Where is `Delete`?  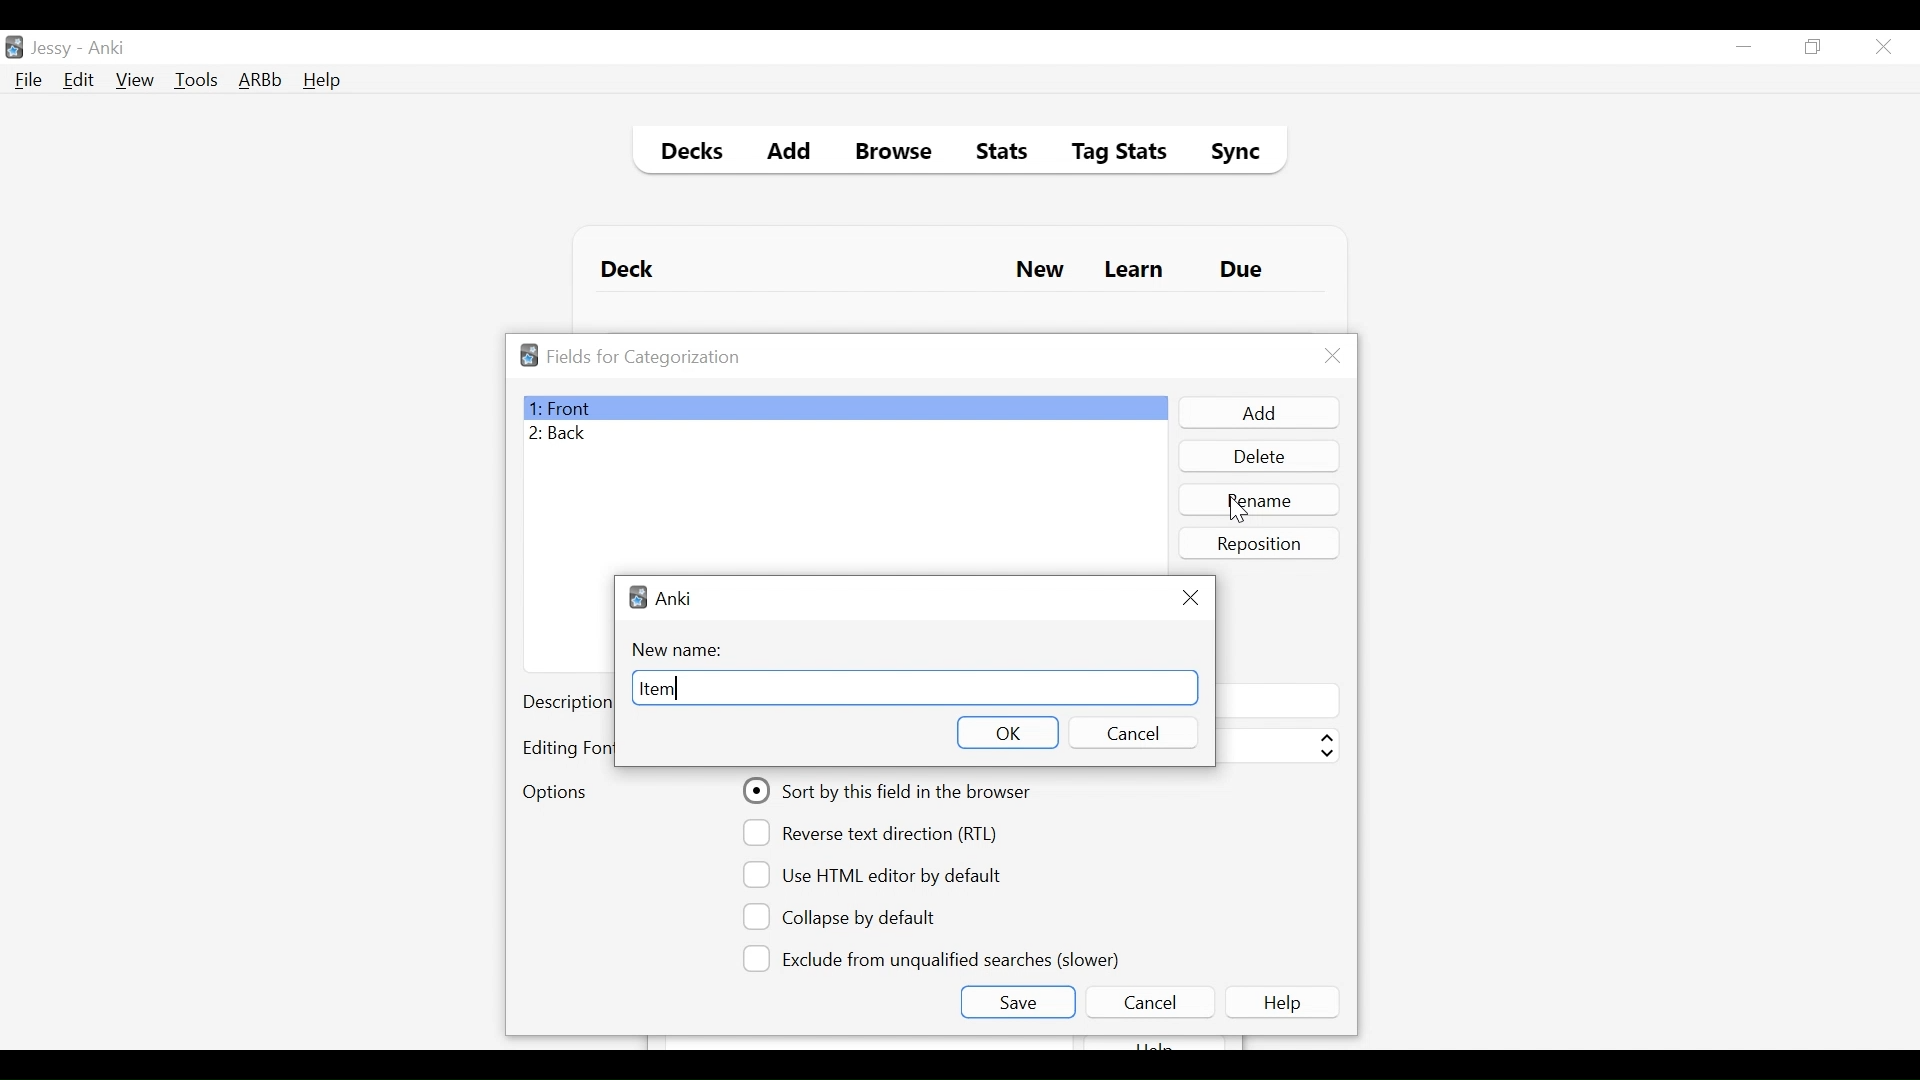 Delete is located at coordinates (1258, 458).